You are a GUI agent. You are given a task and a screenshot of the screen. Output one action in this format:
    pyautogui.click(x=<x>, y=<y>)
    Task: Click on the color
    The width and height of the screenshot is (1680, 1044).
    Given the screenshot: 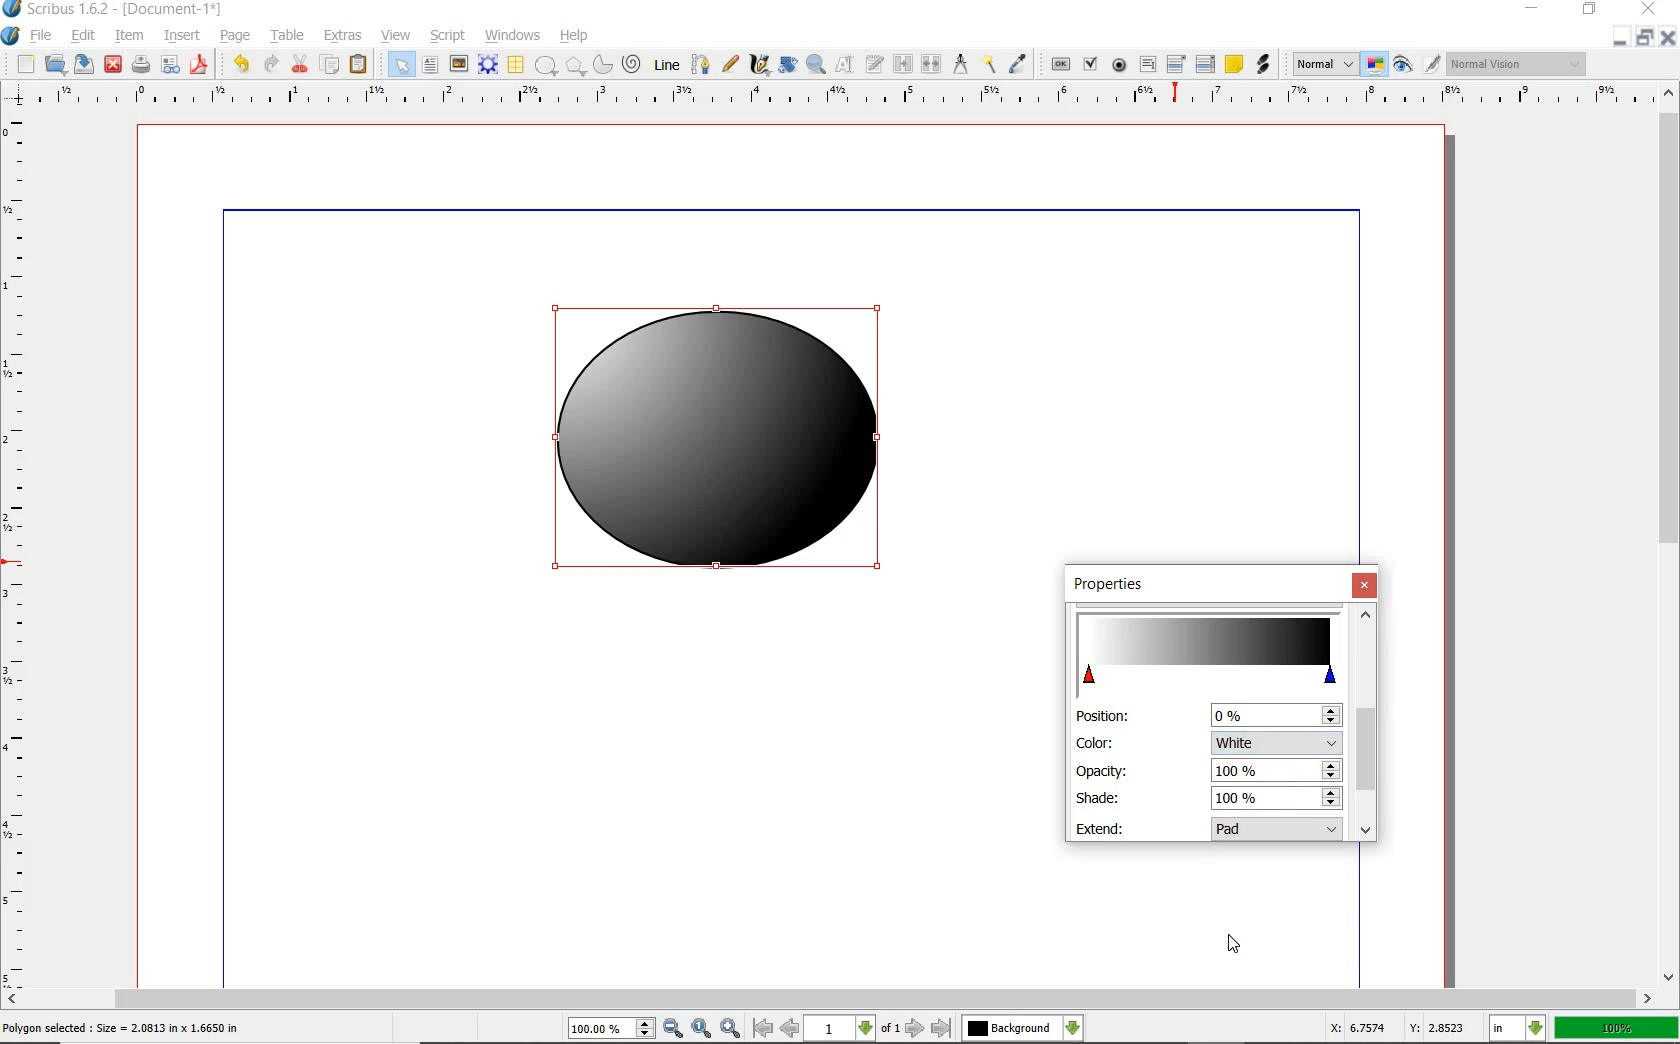 What is the action you would take?
    pyautogui.click(x=1096, y=742)
    